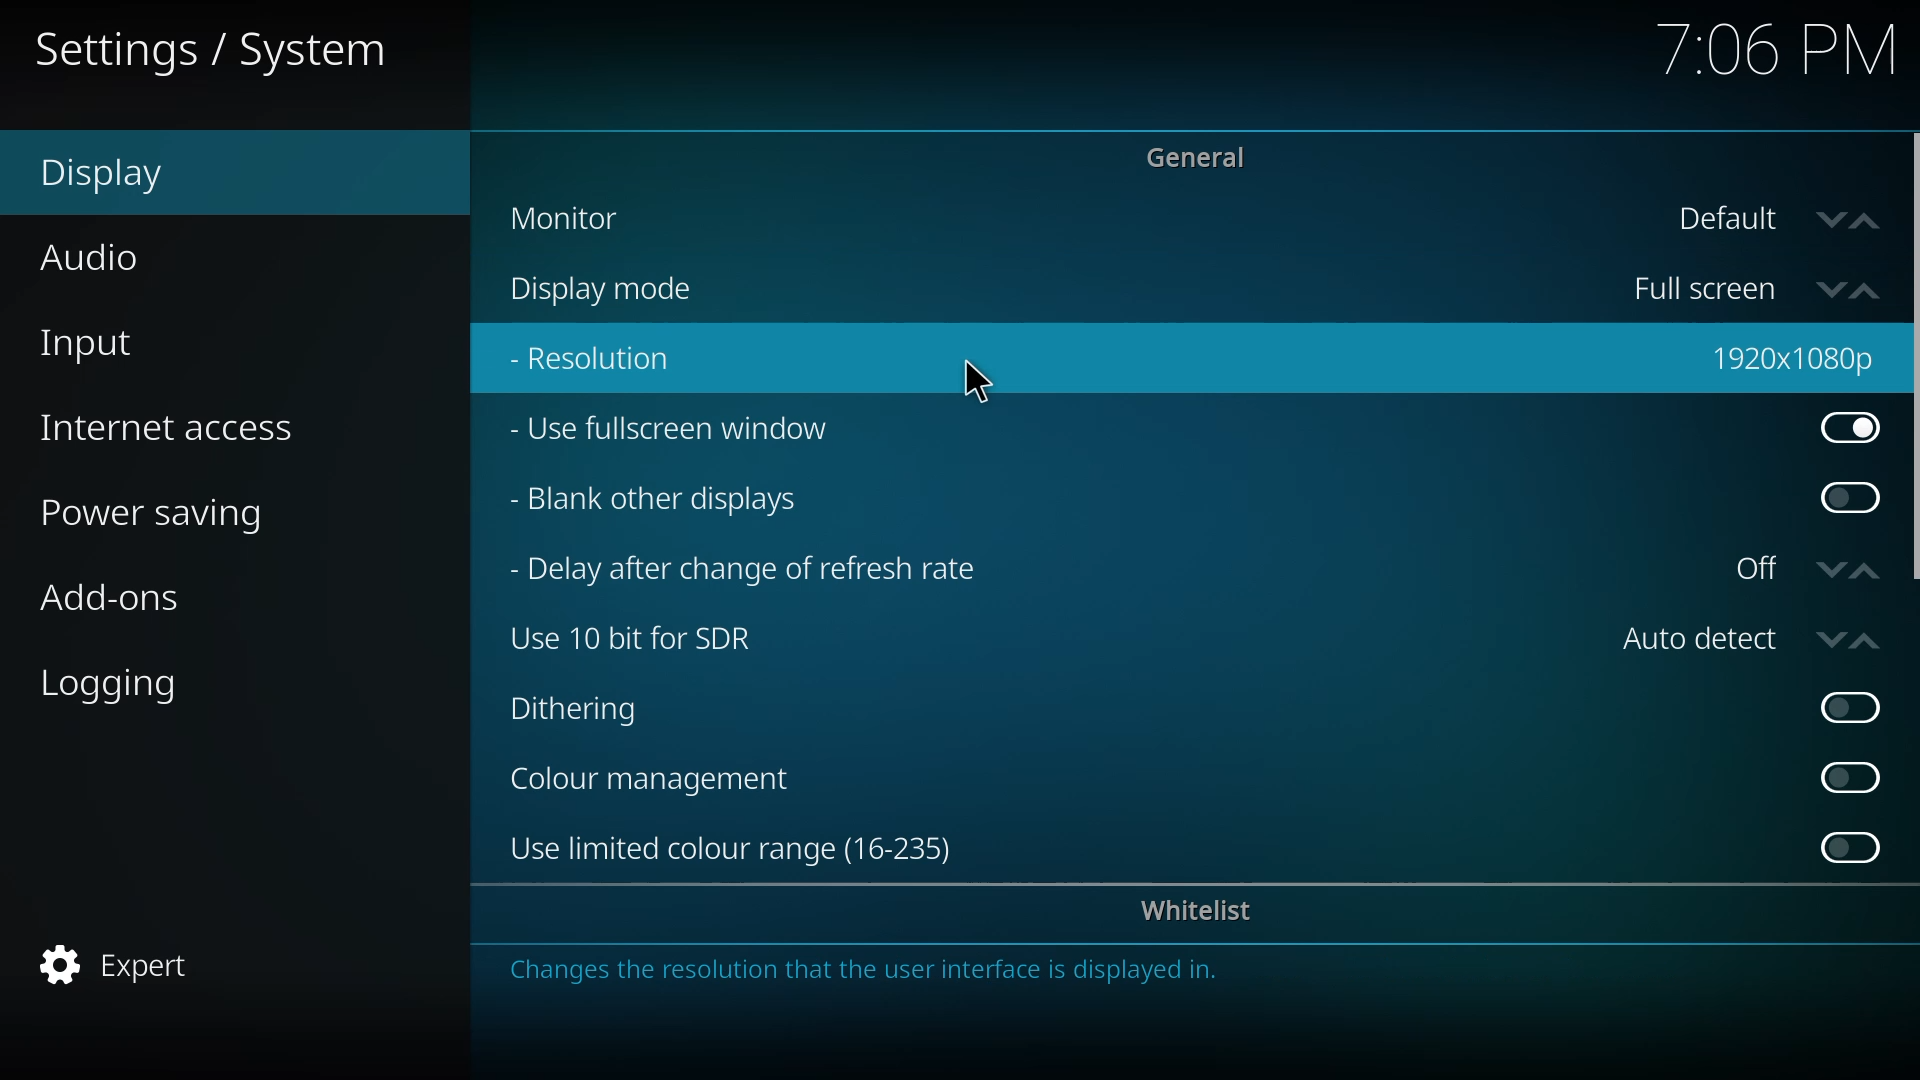 This screenshot has width=1920, height=1080. What do you see at coordinates (108, 177) in the screenshot?
I see `display` at bounding box center [108, 177].